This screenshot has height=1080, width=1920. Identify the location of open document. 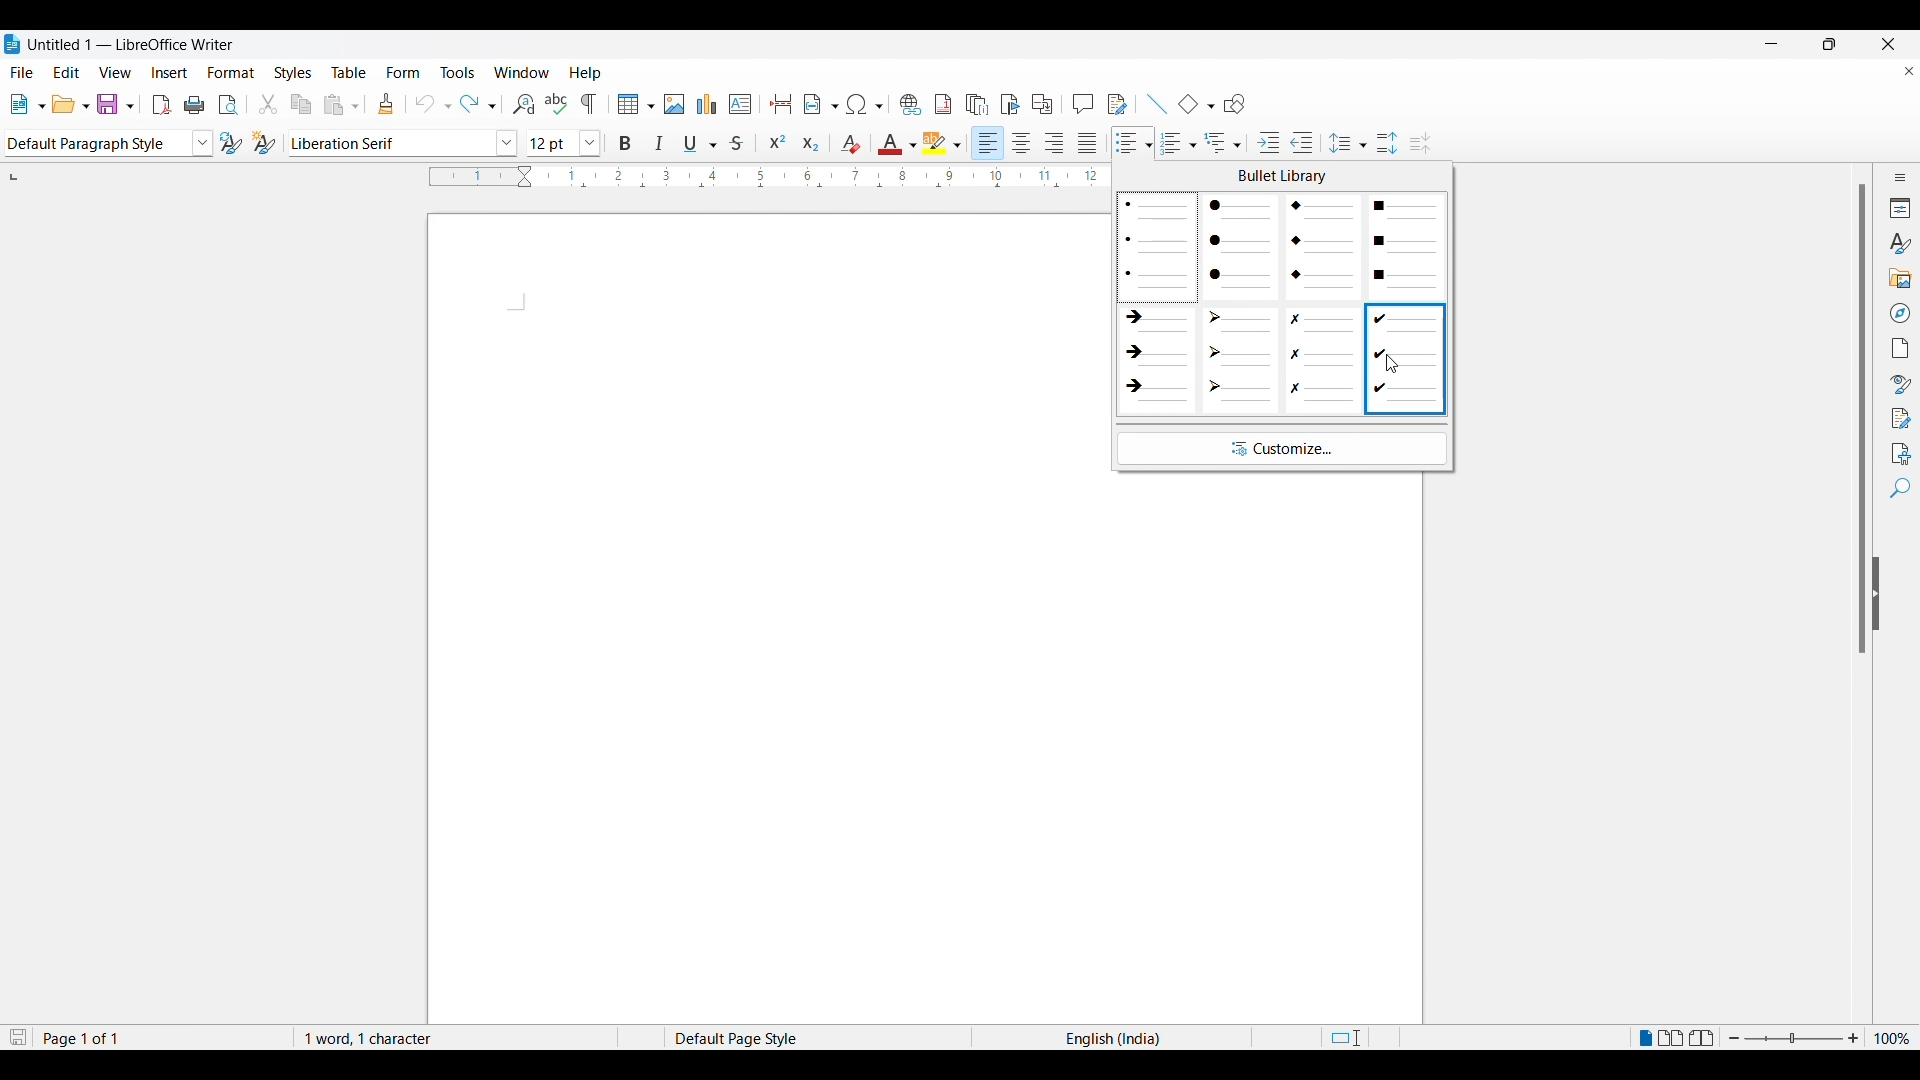
(71, 103).